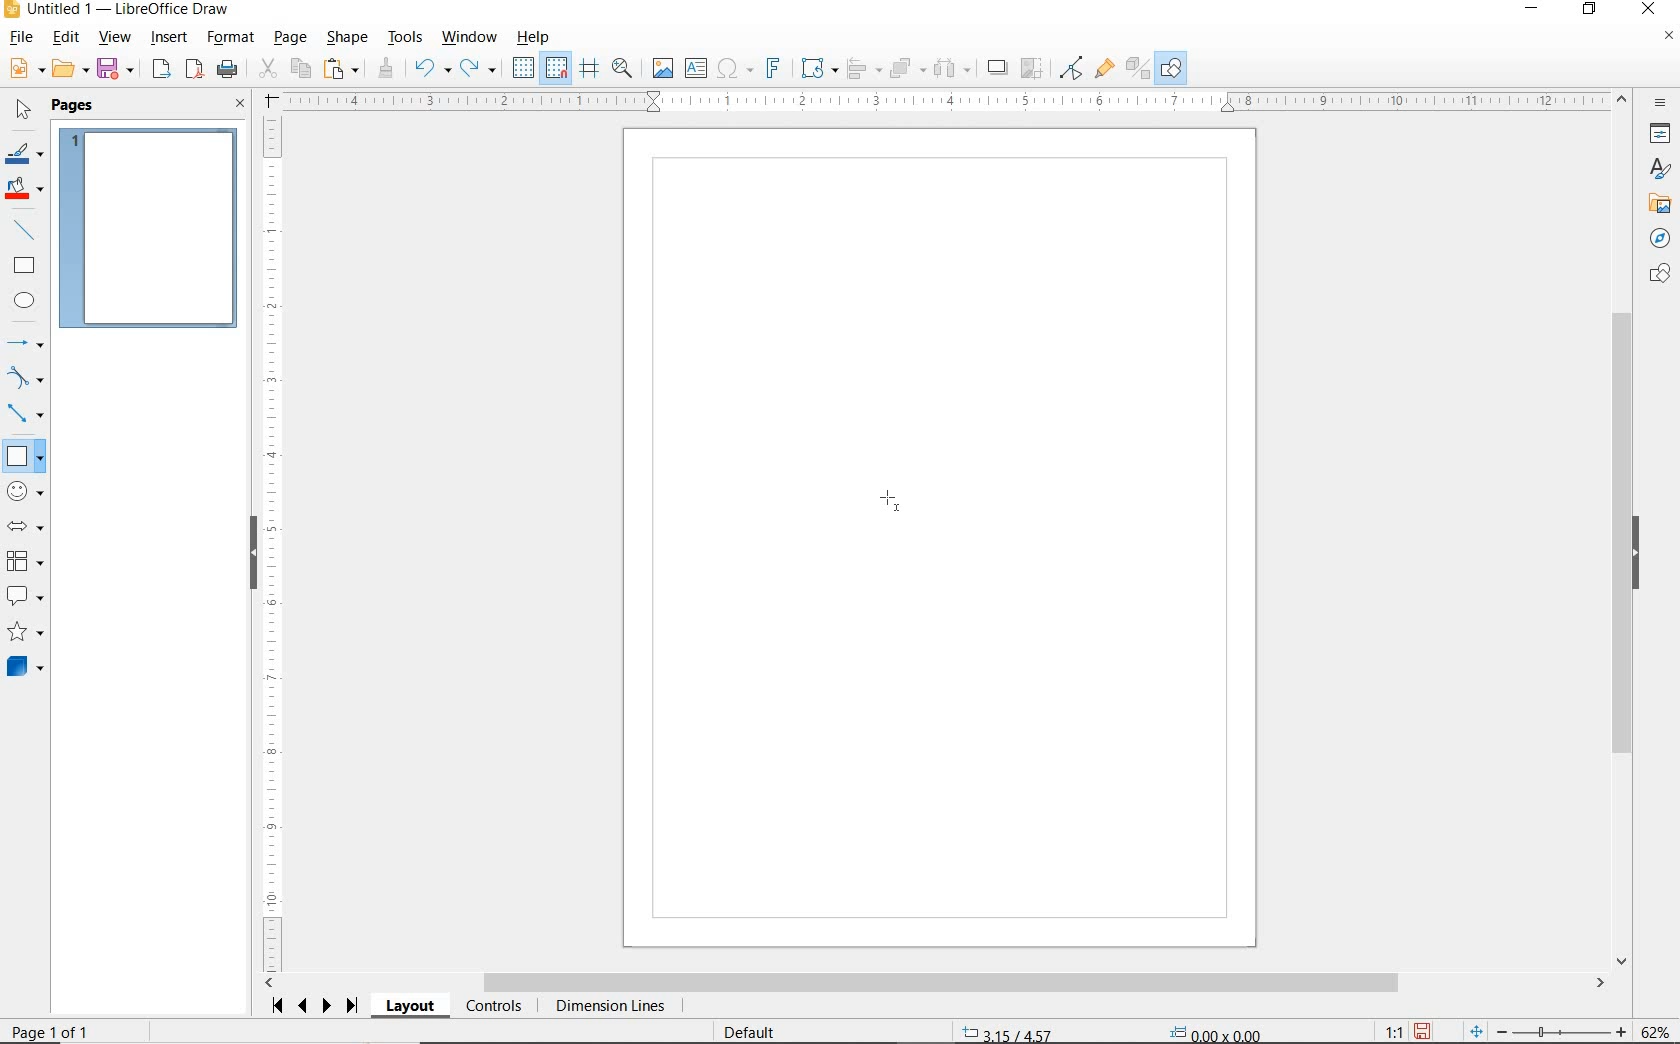  I want to click on OPEN, so click(71, 69).